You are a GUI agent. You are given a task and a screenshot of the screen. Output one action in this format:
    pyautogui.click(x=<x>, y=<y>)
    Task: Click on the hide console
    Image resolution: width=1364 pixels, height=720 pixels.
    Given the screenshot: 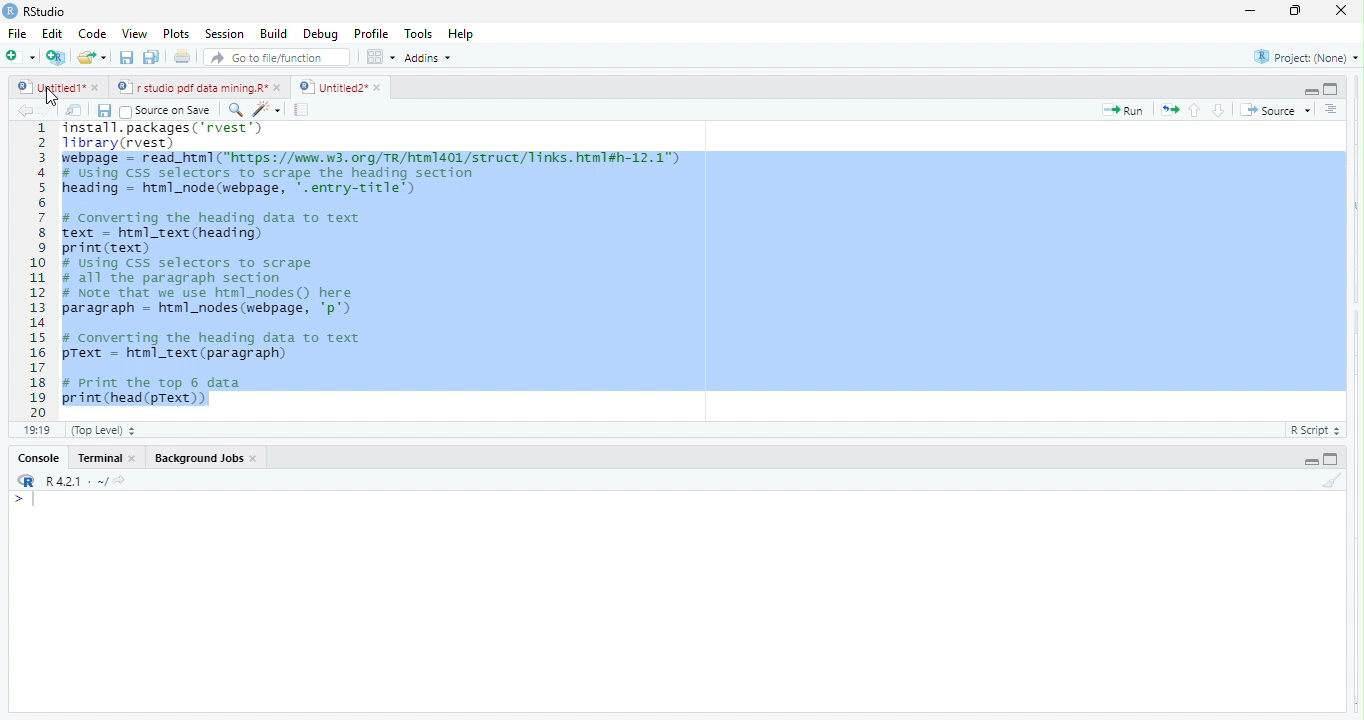 What is the action you would take?
    pyautogui.click(x=1331, y=87)
    